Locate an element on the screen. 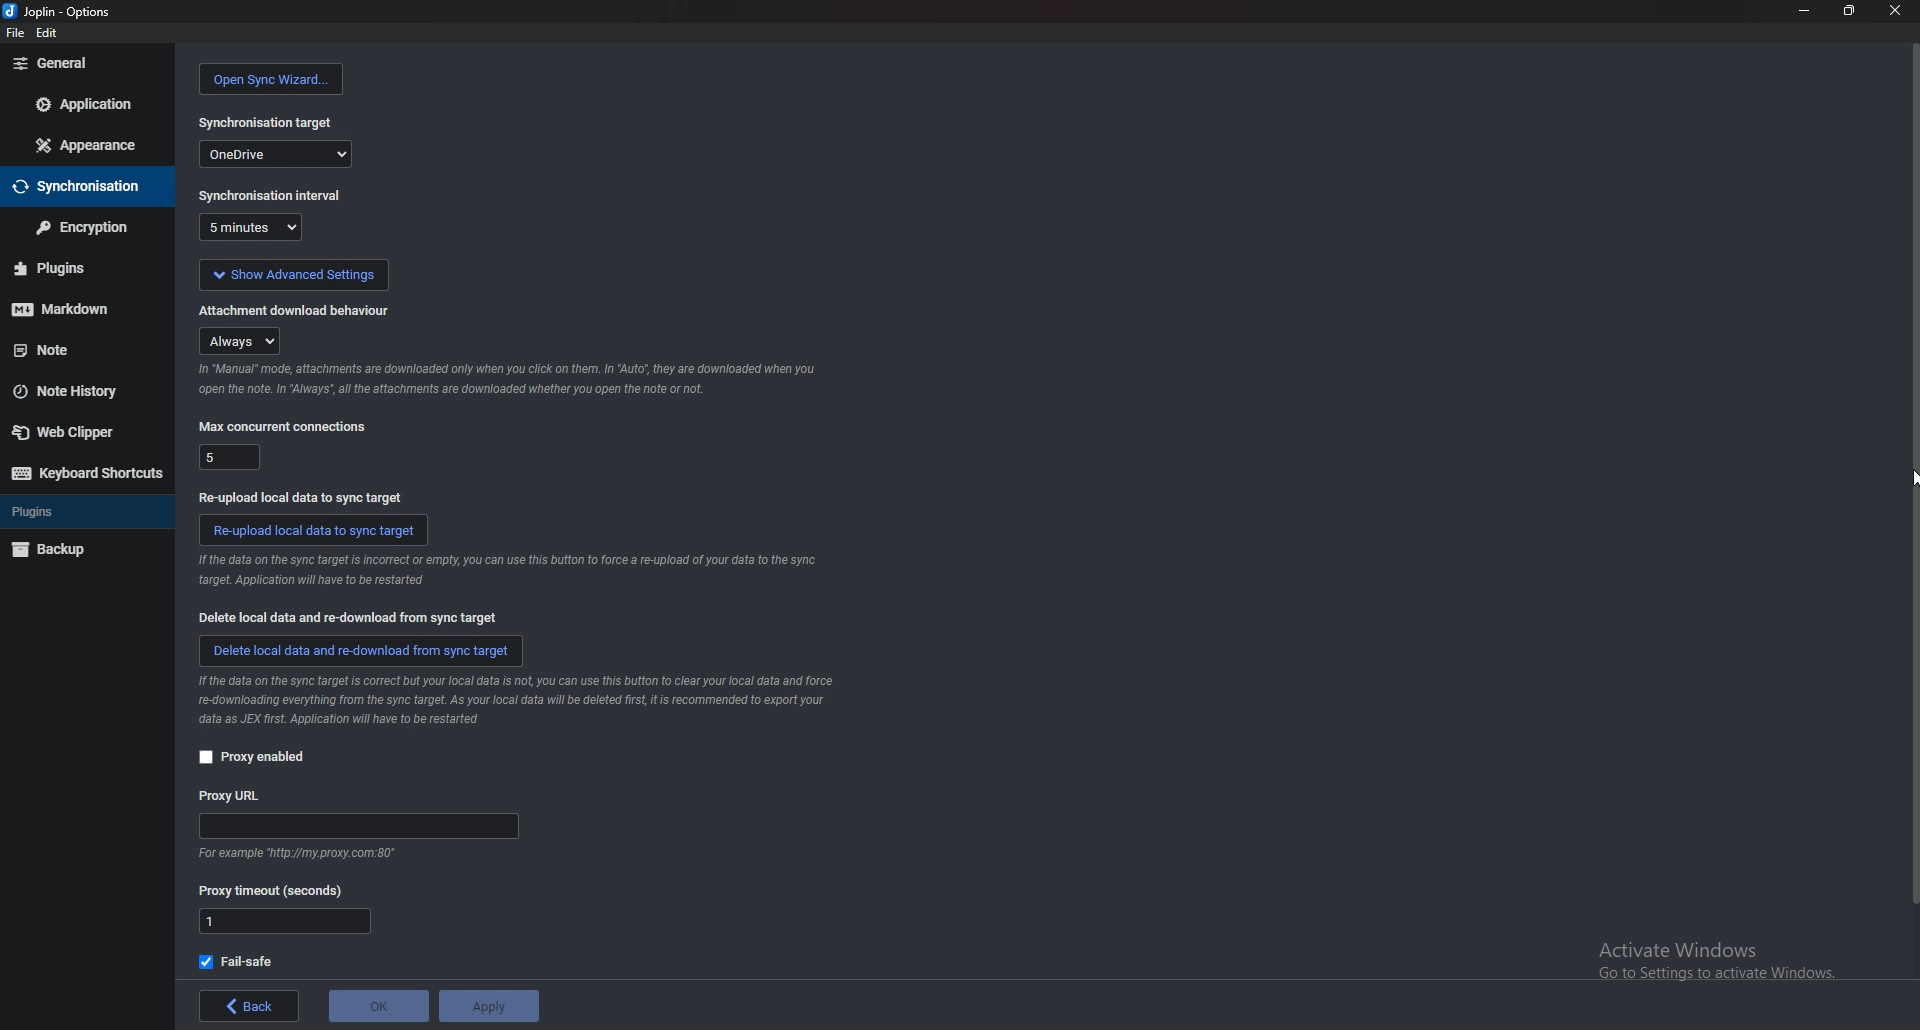  sync target is located at coordinates (263, 122).